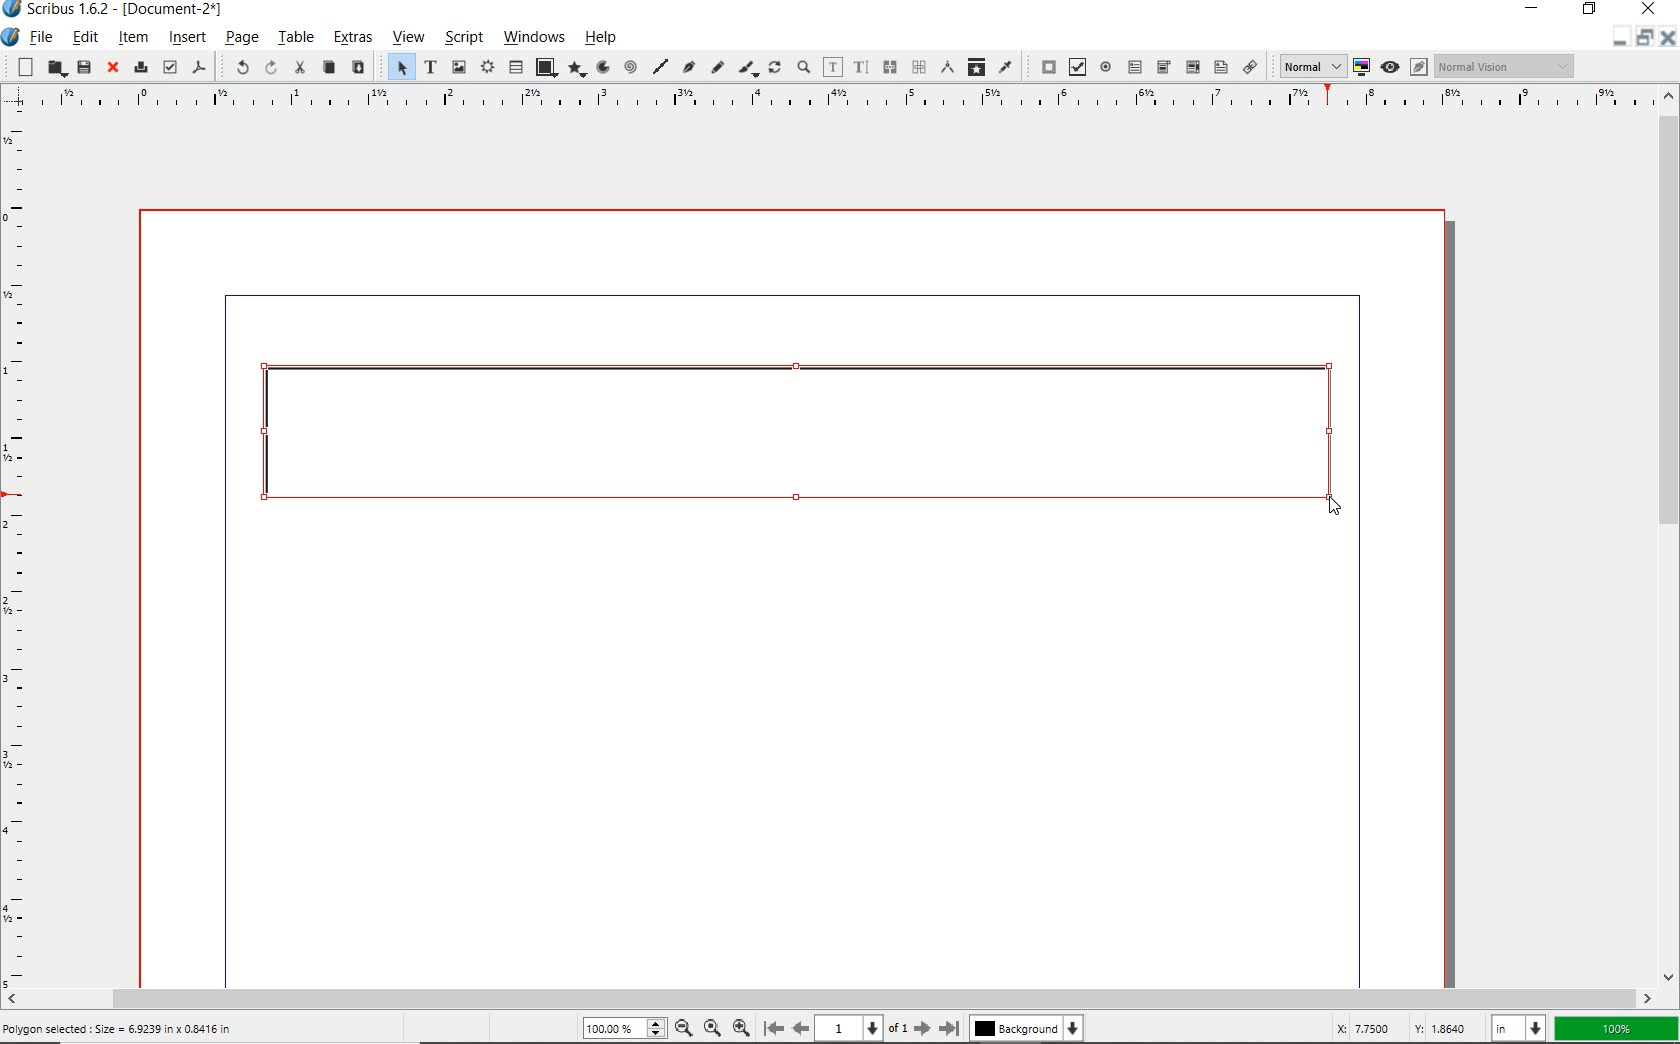 The image size is (1680, 1044). What do you see at coordinates (842, 996) in the screenshot?
I see `scrollbar` at bounding box center [842, 996].